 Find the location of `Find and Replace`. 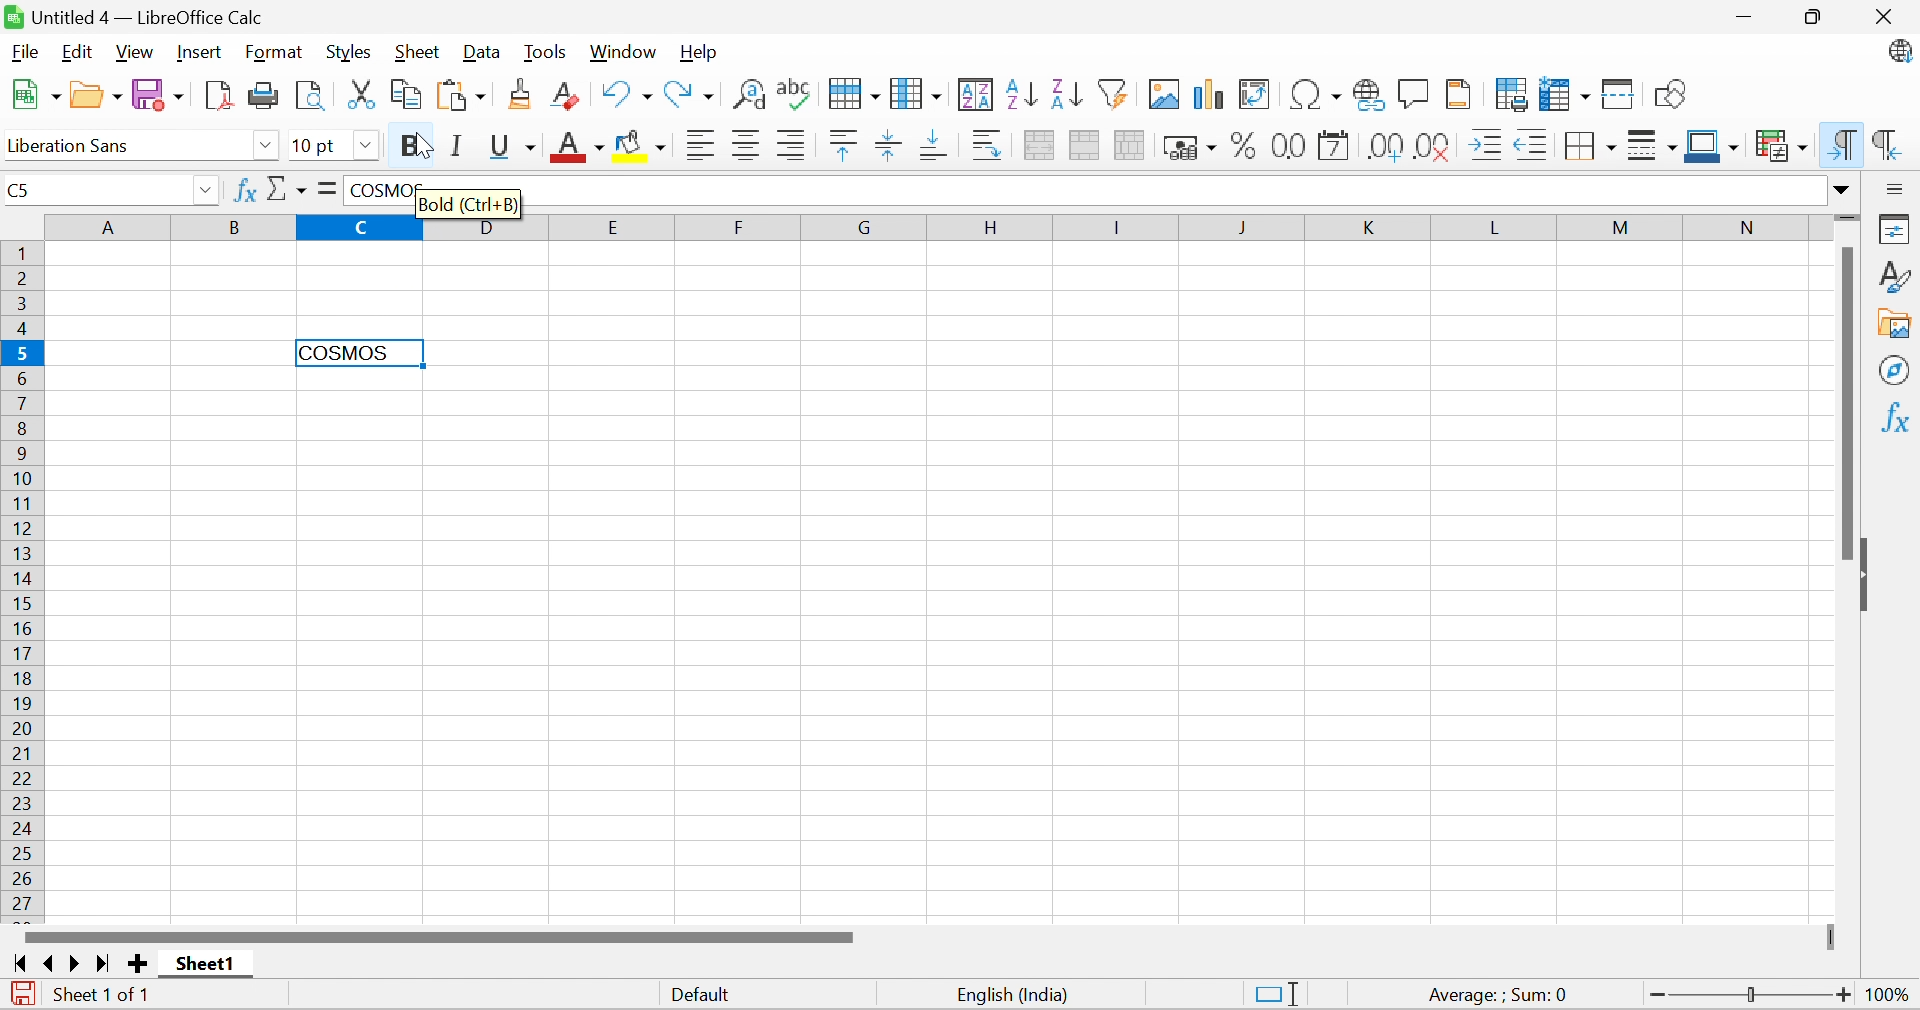

Find and Replace is located at coordinates (748, 95).